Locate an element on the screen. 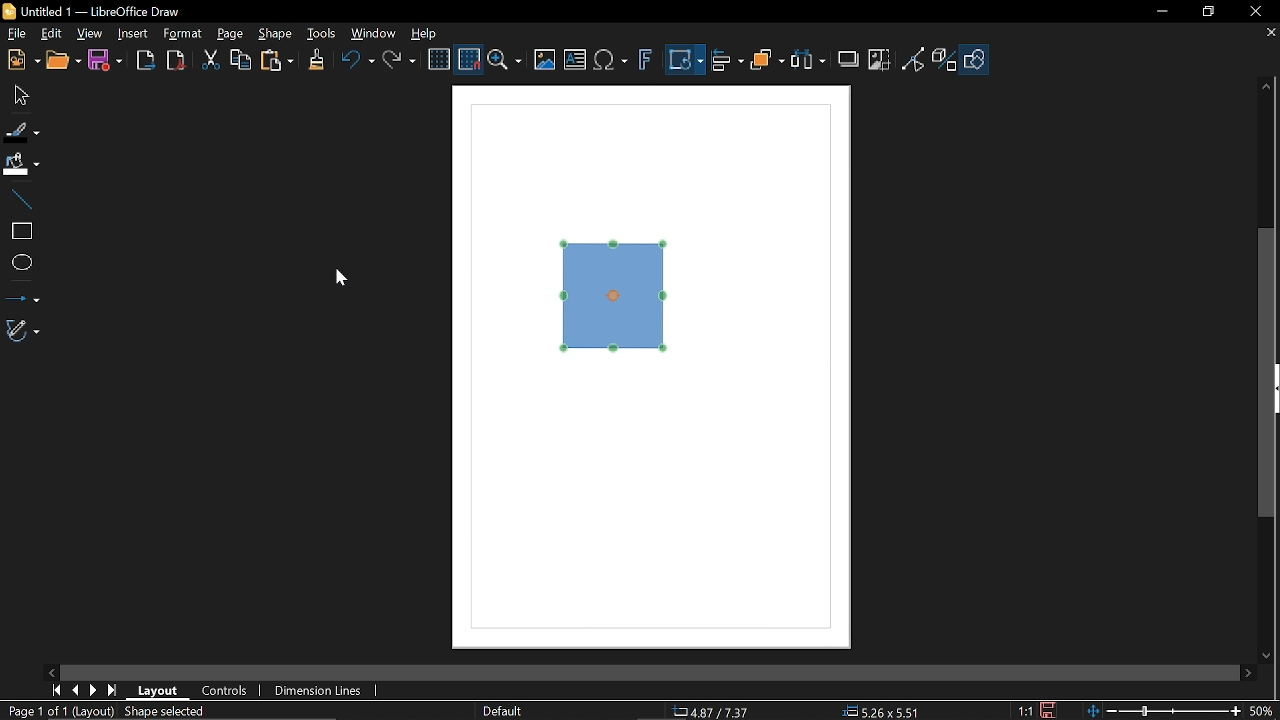 This screenshot has width=1280, height=720. Clone is located at coordinates (314, 61).